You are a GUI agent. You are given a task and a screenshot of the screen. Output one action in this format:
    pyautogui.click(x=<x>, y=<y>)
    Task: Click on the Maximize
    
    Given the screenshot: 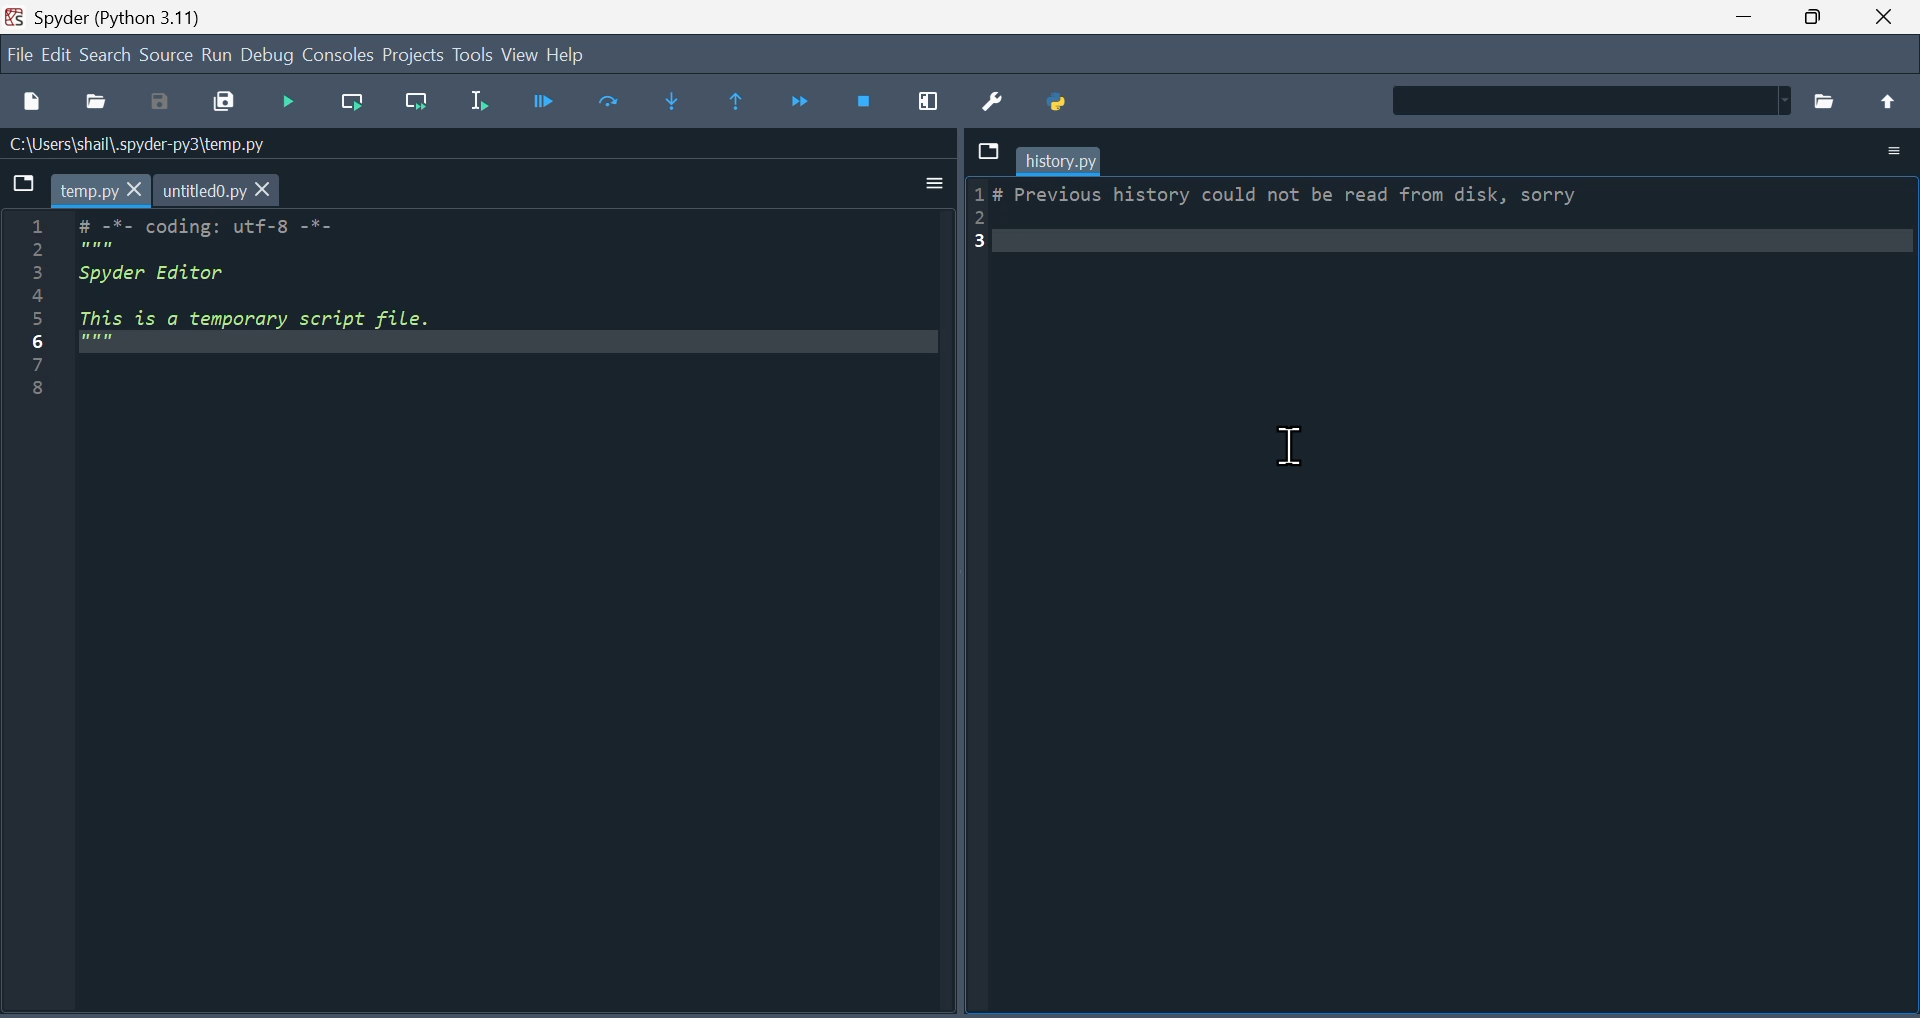 What is the action you would take?
    pyautogui.click(x=1815, y=17)
    